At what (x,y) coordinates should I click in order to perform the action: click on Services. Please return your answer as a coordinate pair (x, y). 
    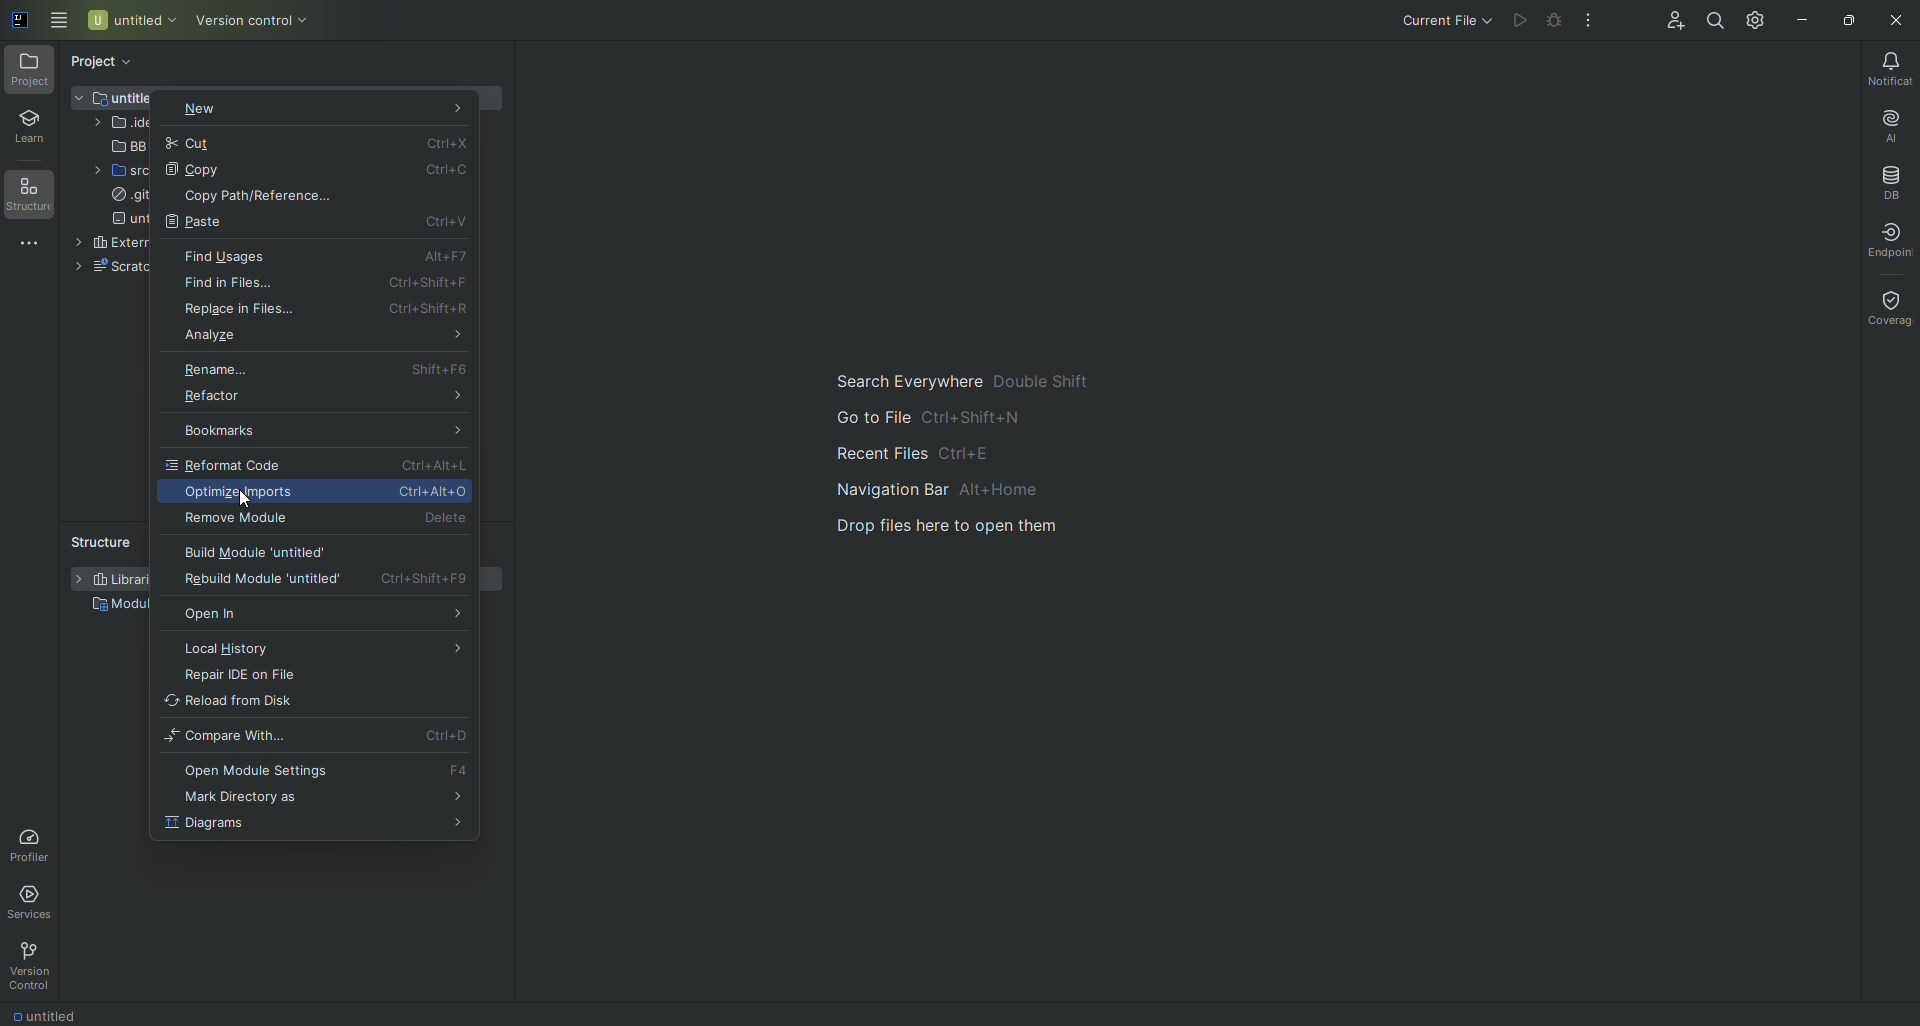
    Looking at the image, I should click on (34, 901).